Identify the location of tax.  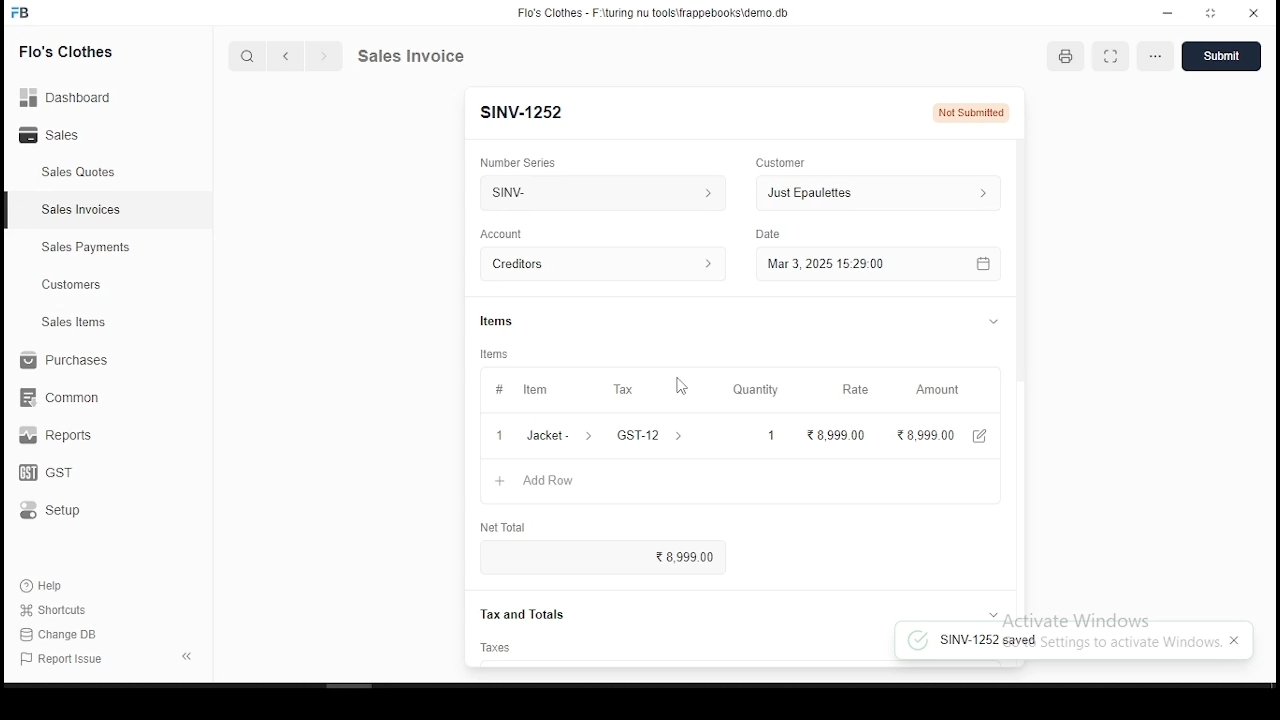
(625, 388).